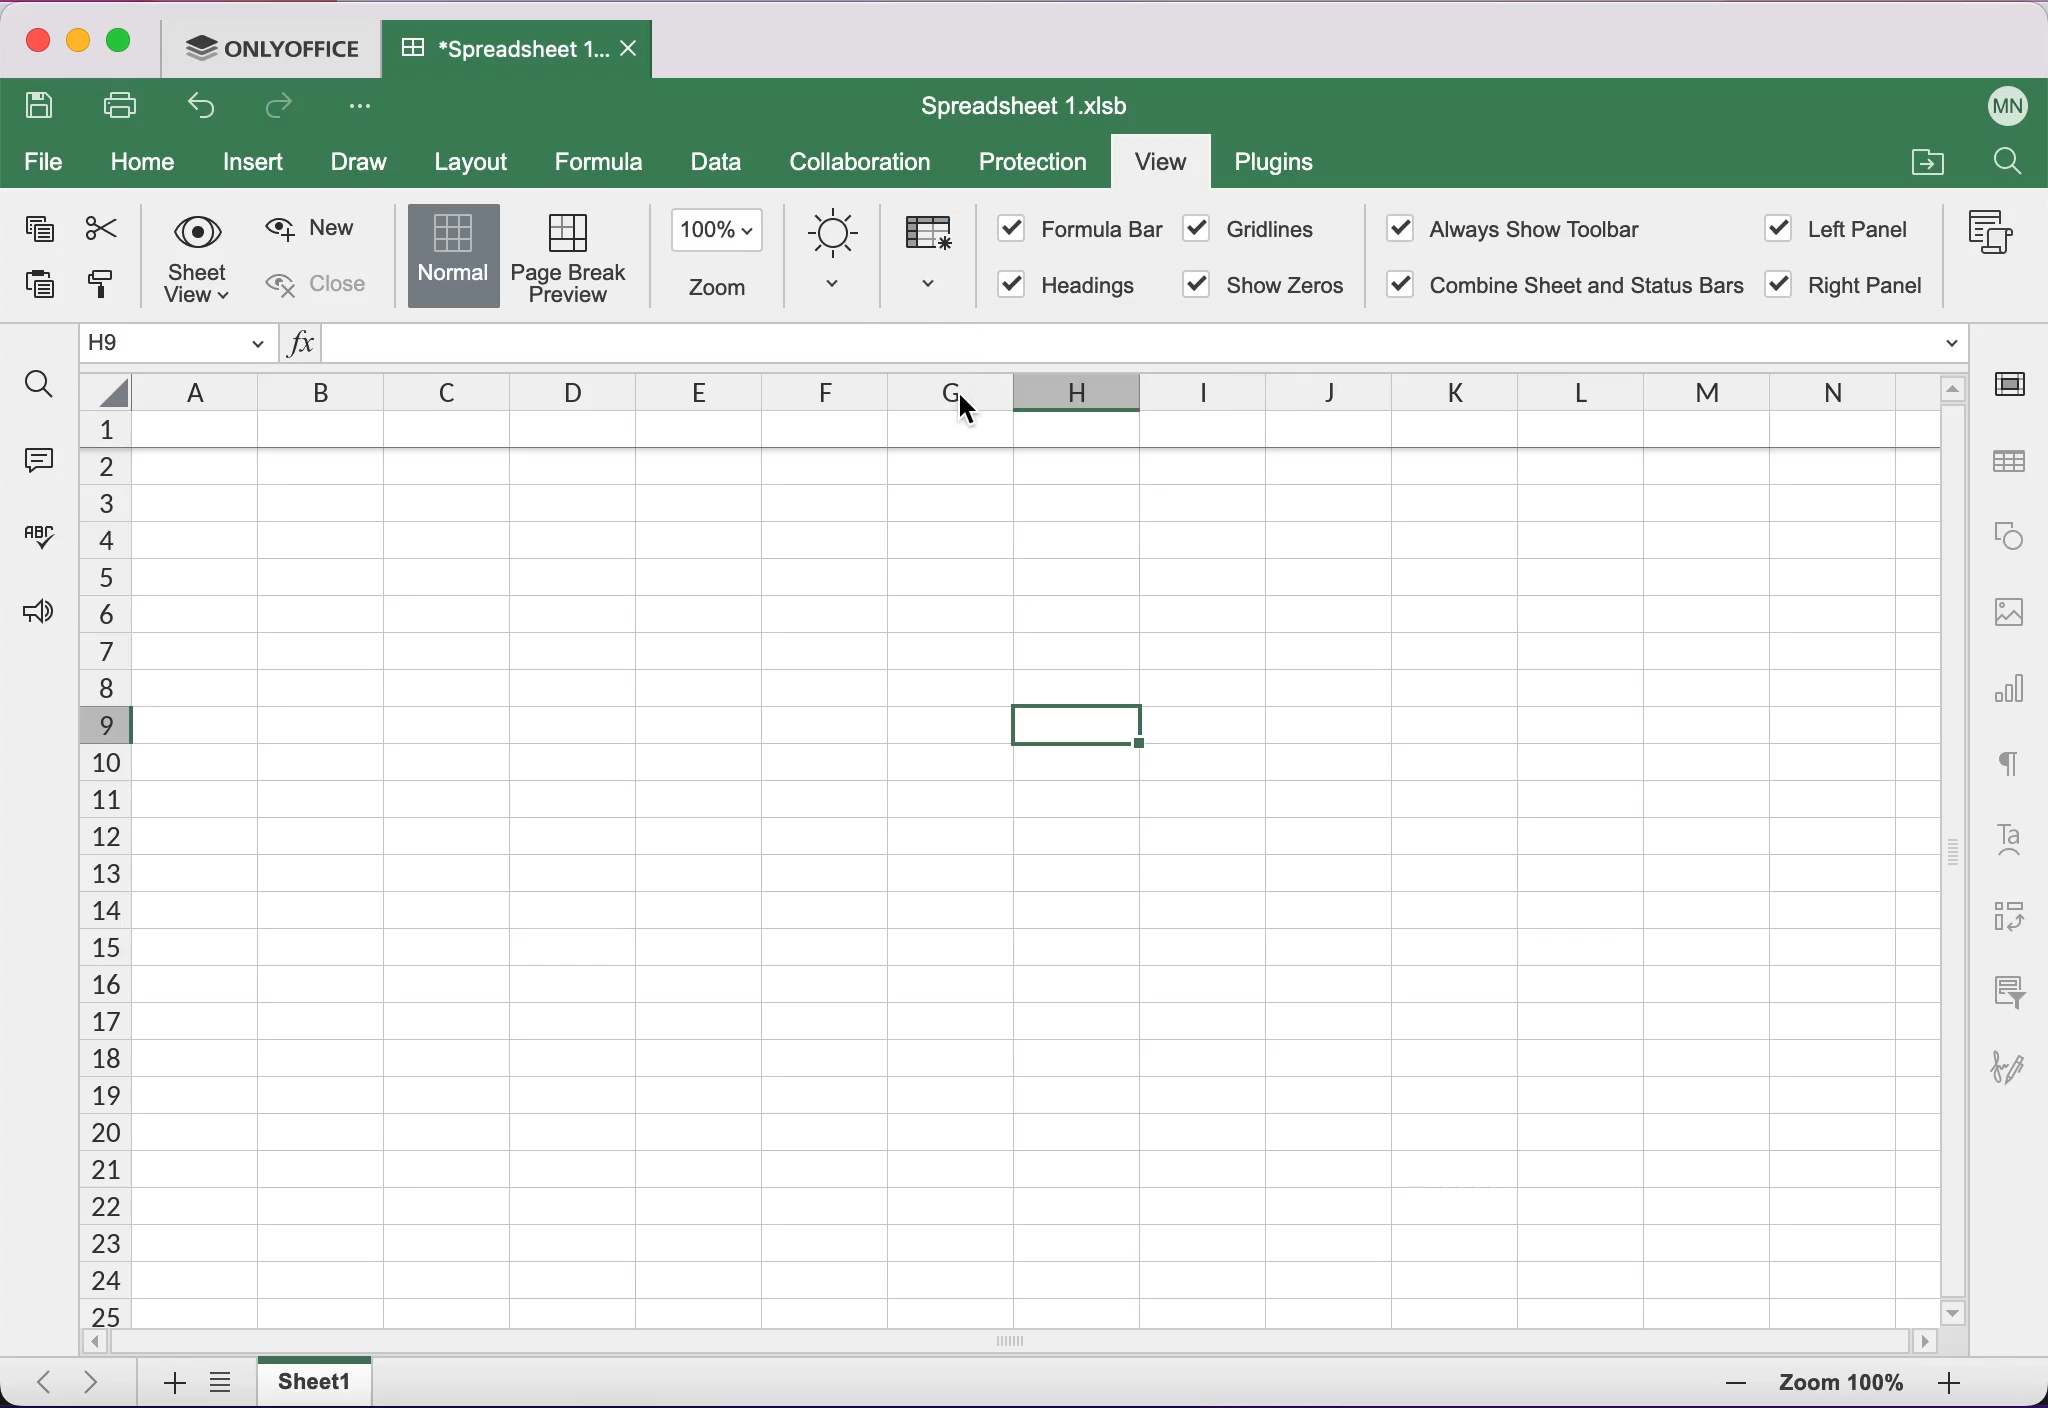 The image size is (2048, 1408). What do you see at coordinates (125, 102) in the screenshot?
I see `print` at bounding box center [125, 102].